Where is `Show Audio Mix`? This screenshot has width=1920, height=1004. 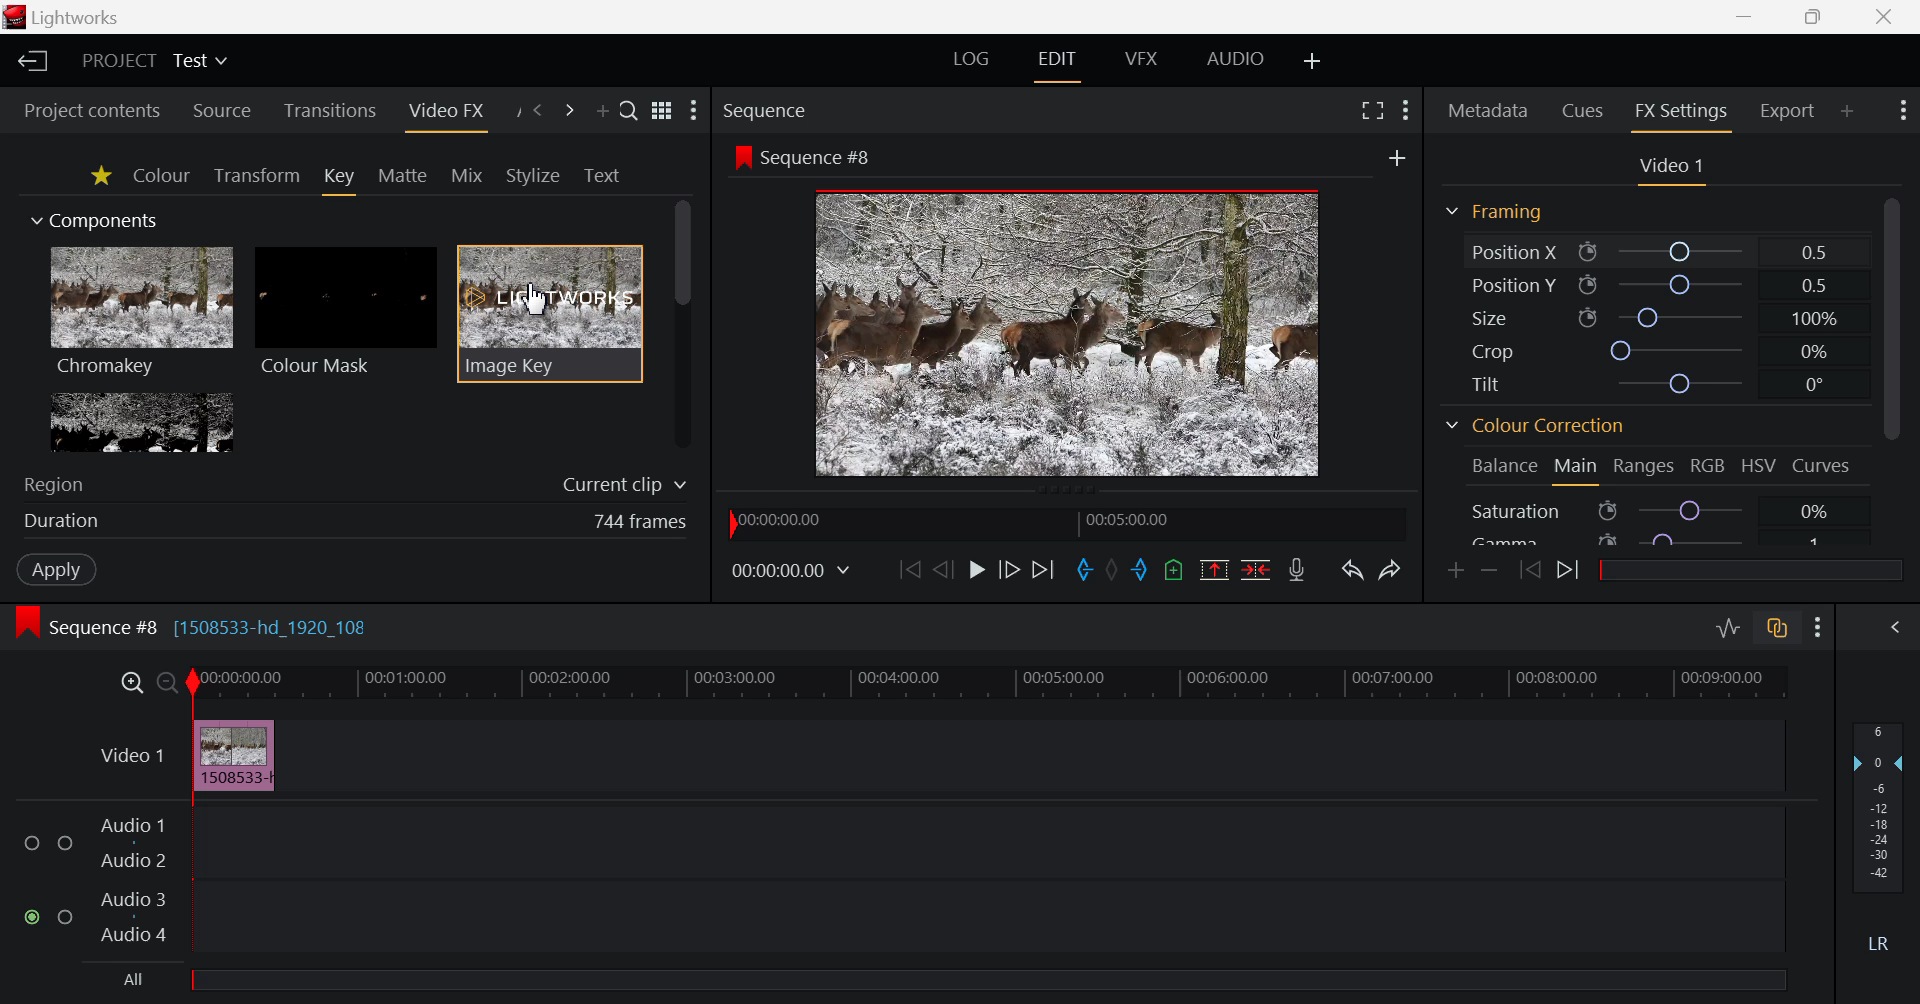
Show Audio Mix is located at coordinates (1892, 627).